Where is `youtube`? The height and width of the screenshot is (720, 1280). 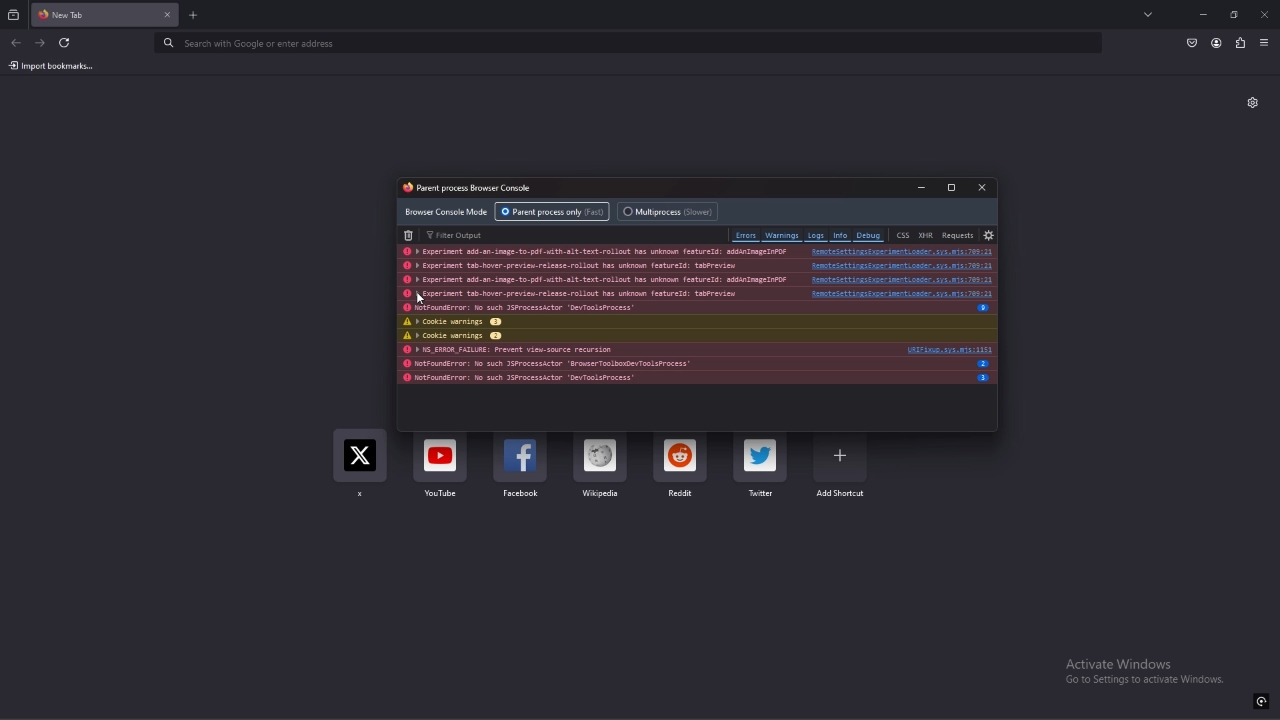 youtube is located at coordinates (441, 470).